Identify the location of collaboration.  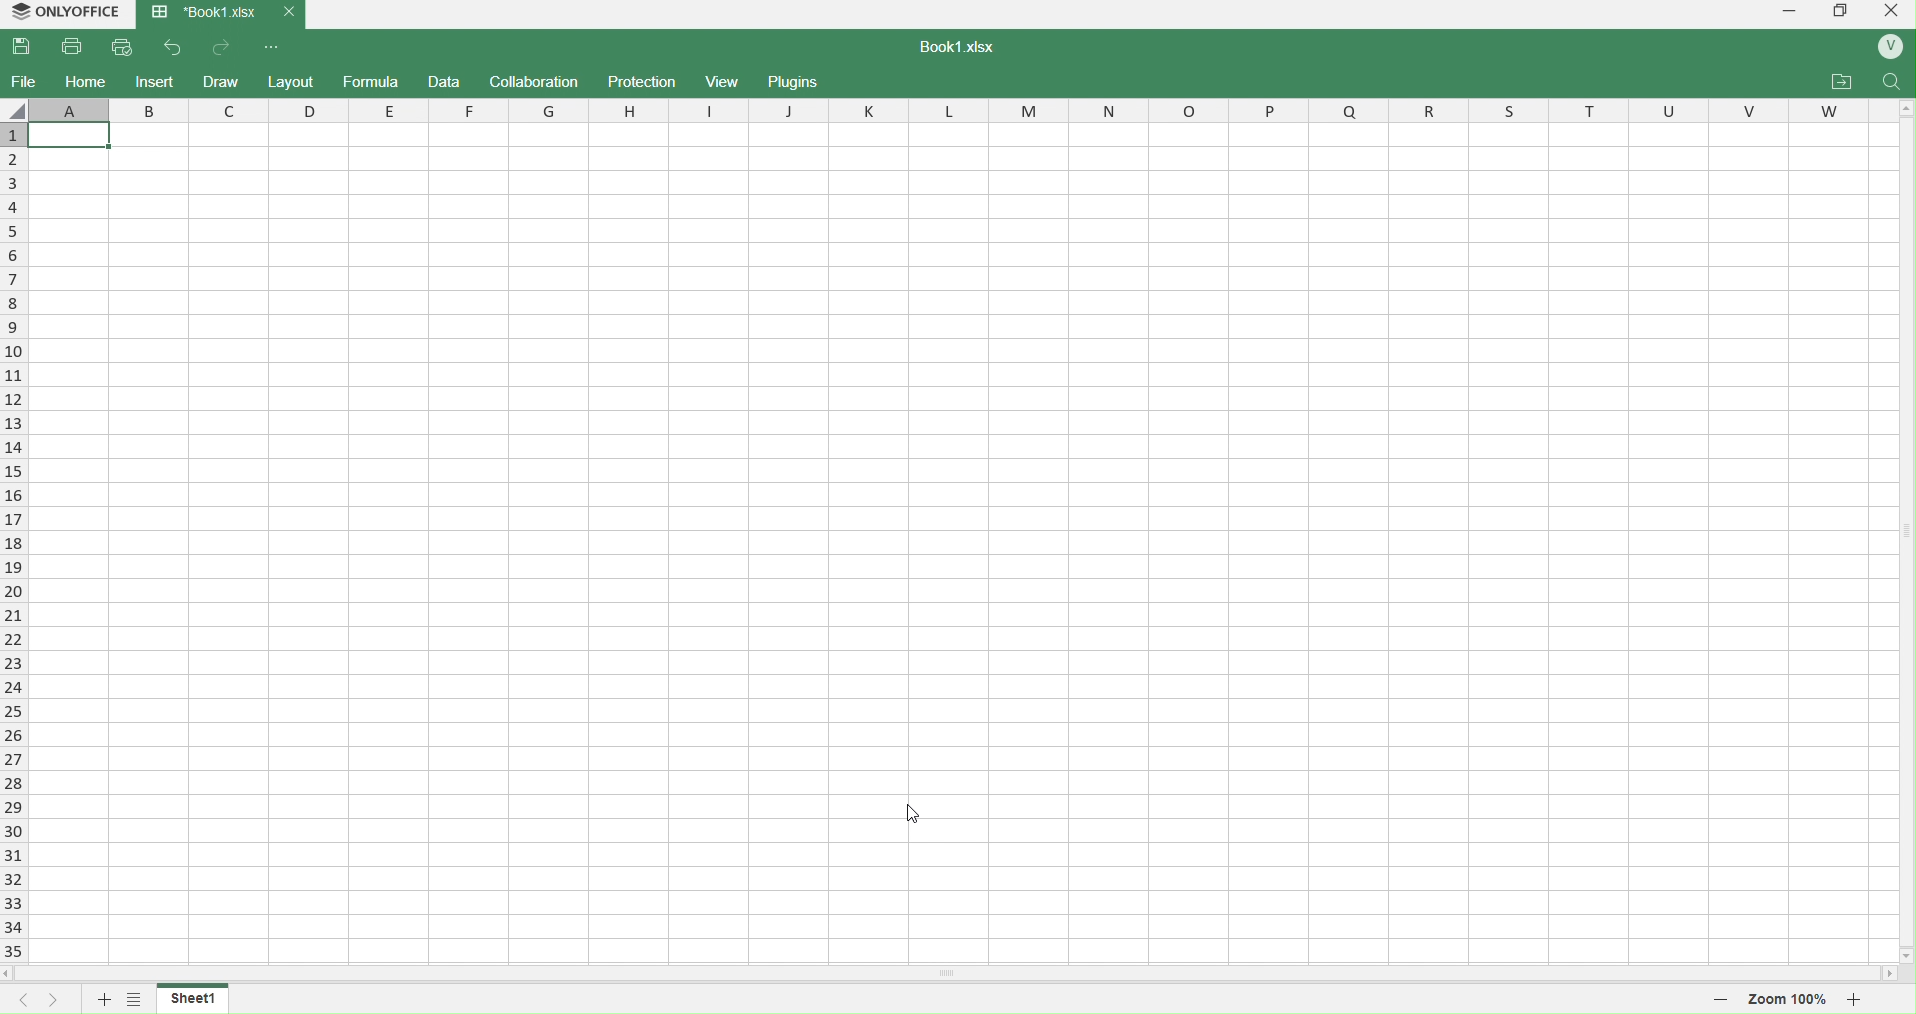
(537, 81).